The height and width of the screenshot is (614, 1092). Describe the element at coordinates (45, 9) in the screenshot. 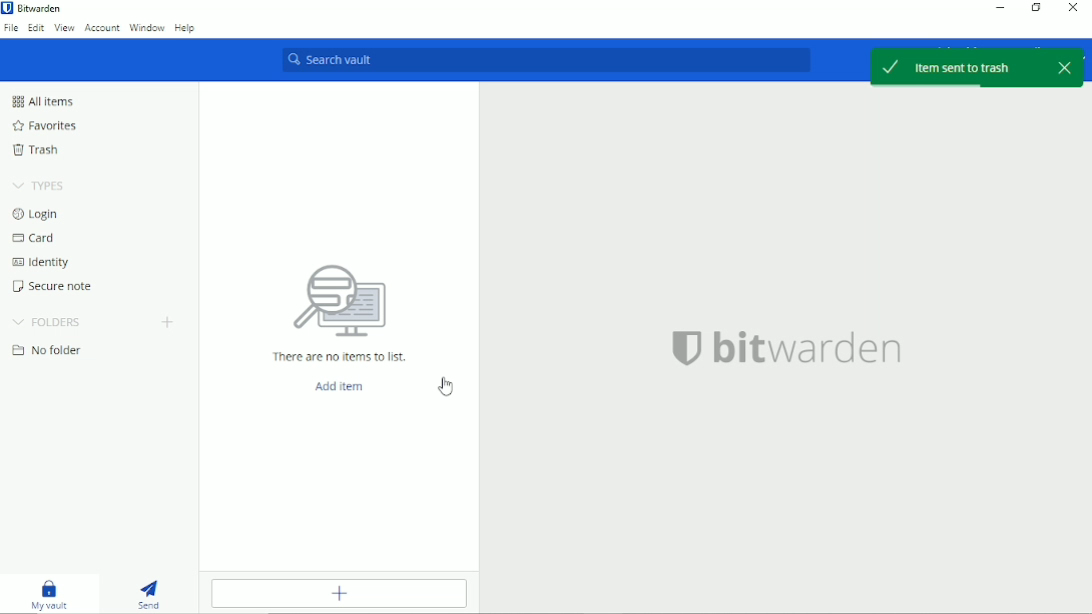

I see `Bitwarden` at that location.